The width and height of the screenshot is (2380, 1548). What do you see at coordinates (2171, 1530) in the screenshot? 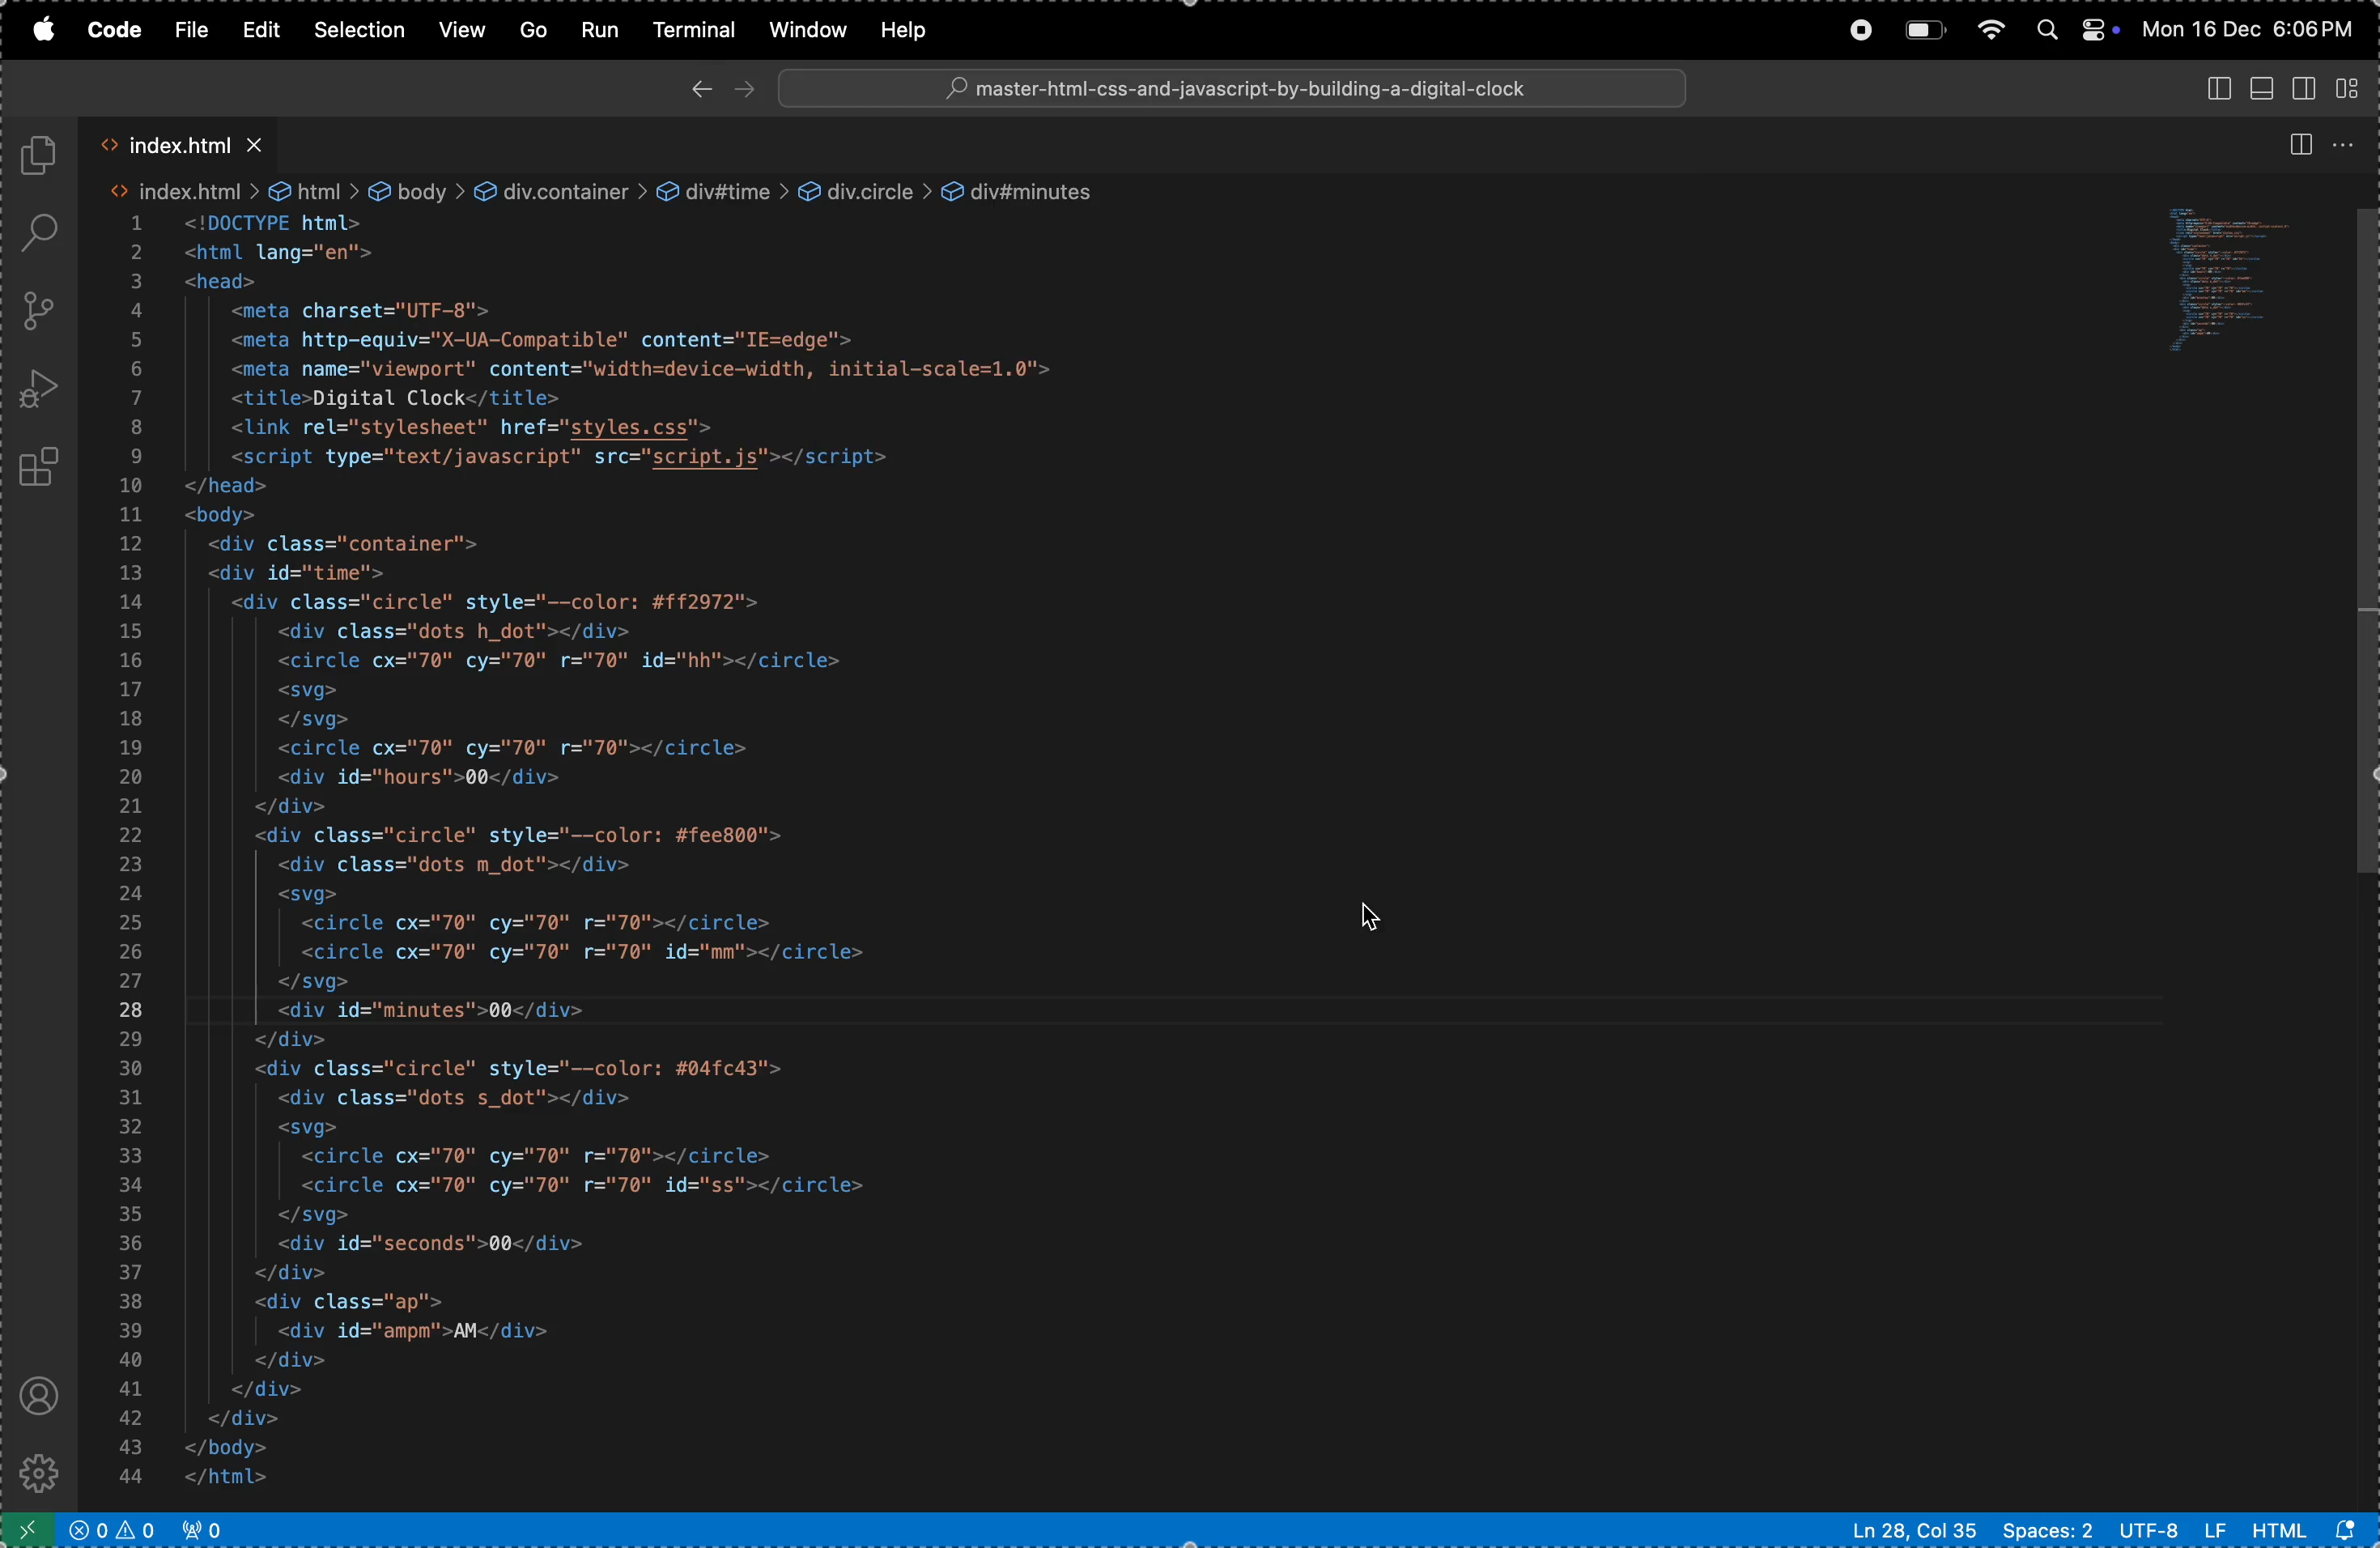
I see `utf -8` at bounding box center [2171, 1530].